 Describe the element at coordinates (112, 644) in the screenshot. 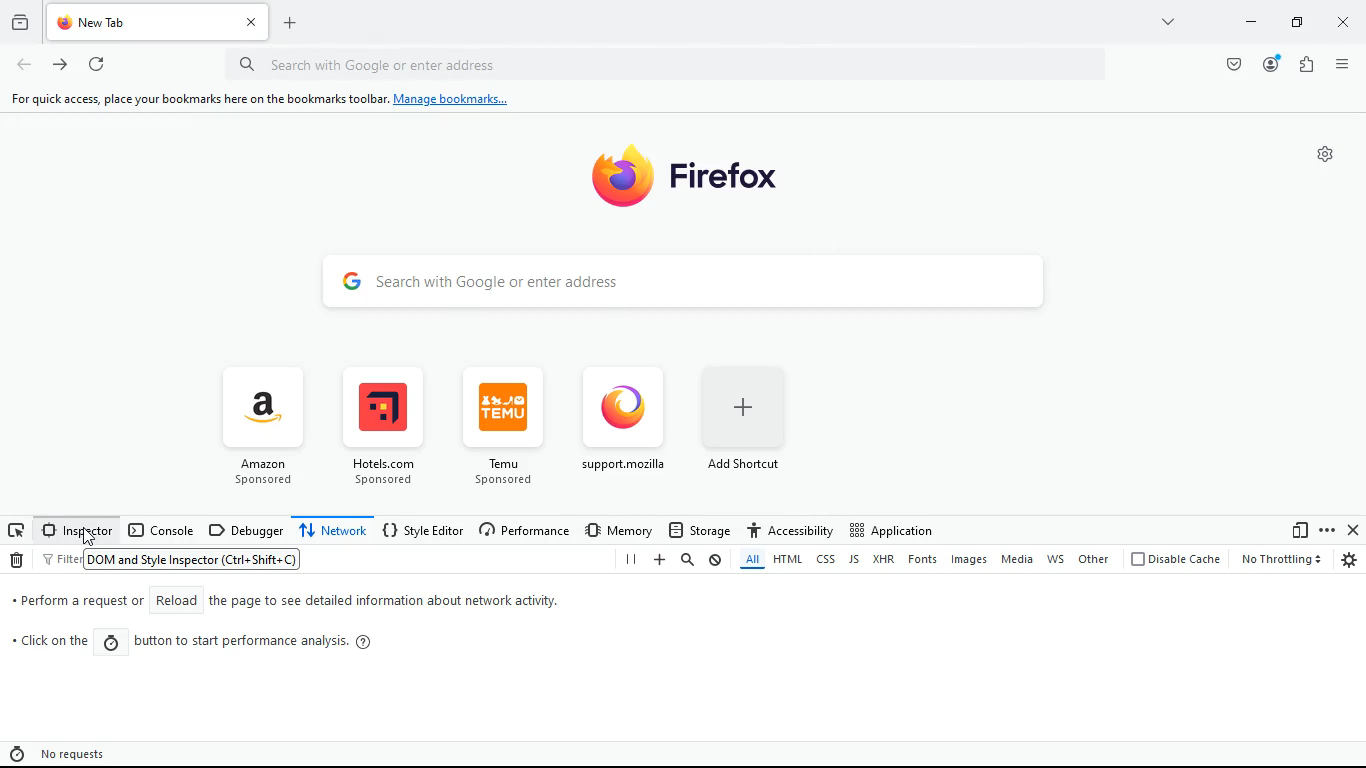

I see `watch` at that location.